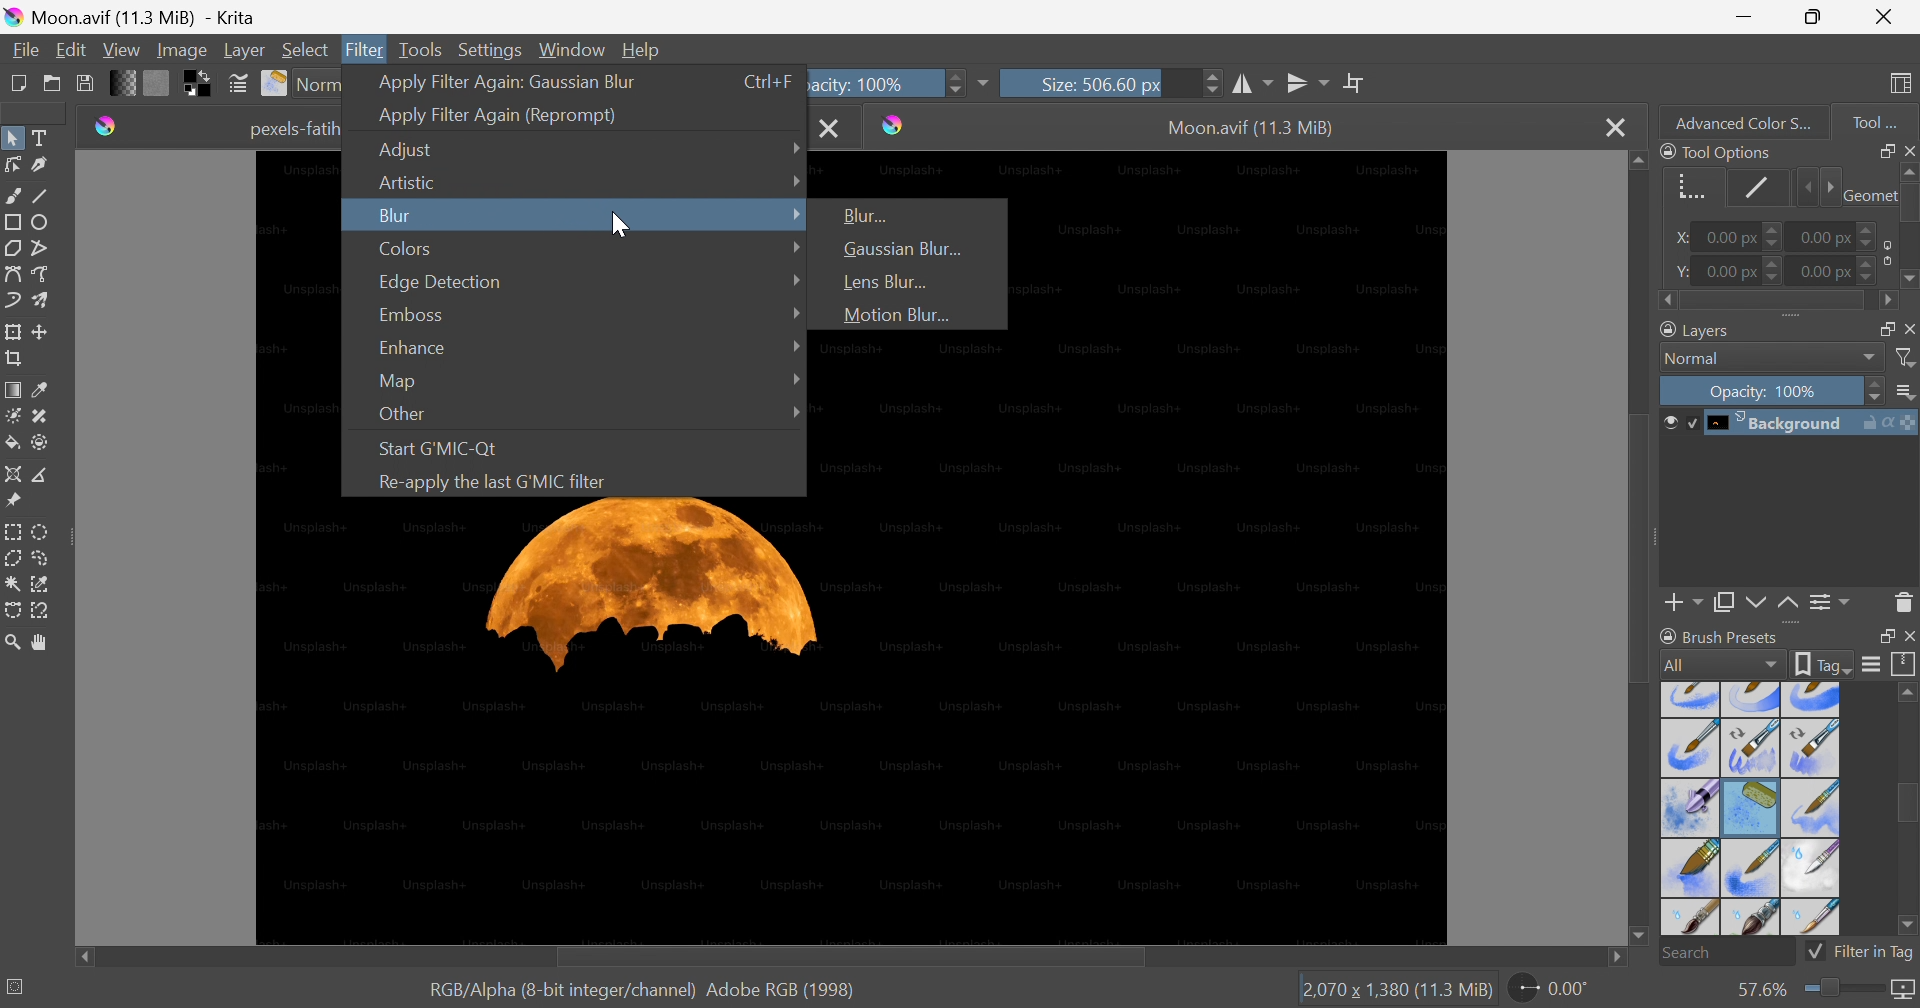 Image resolution: width=1920 pixels, height=1008 pixels. Describe the element at coordinates (121, 51) in the screenshot. I see `View` at that location.